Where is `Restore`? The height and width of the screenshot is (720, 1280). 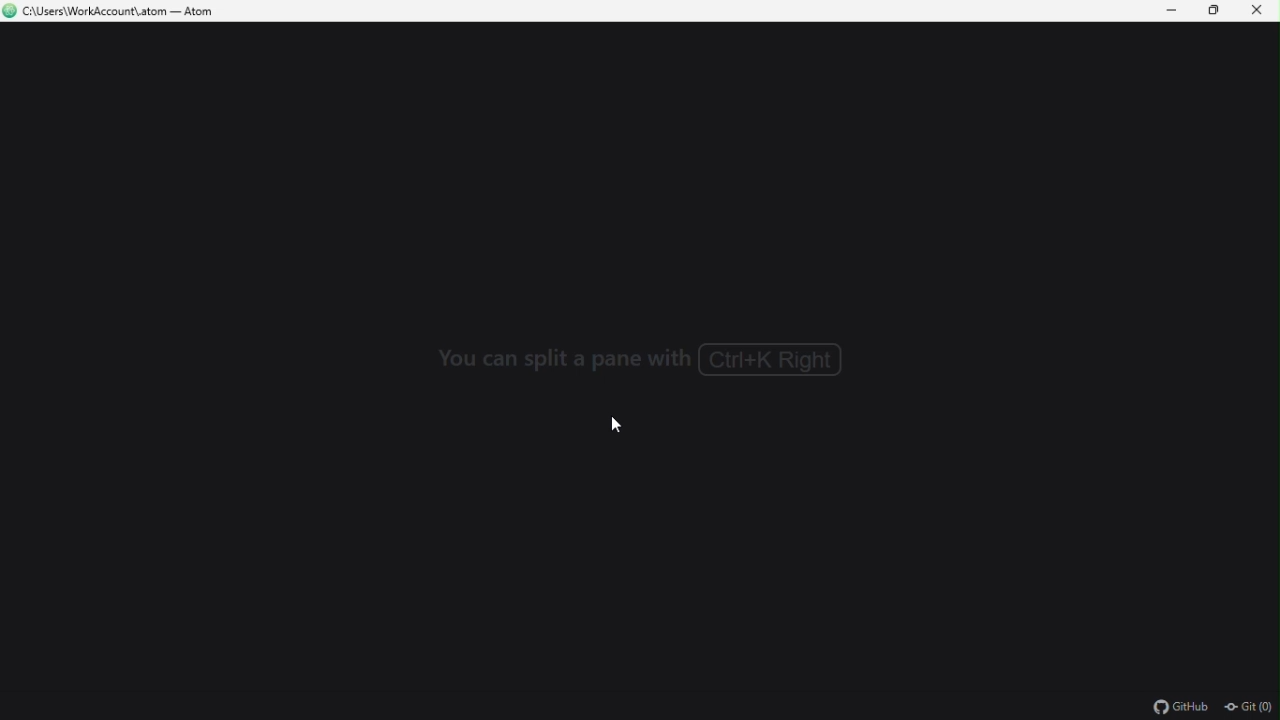 Restore is located at coordinates (1214, 11).